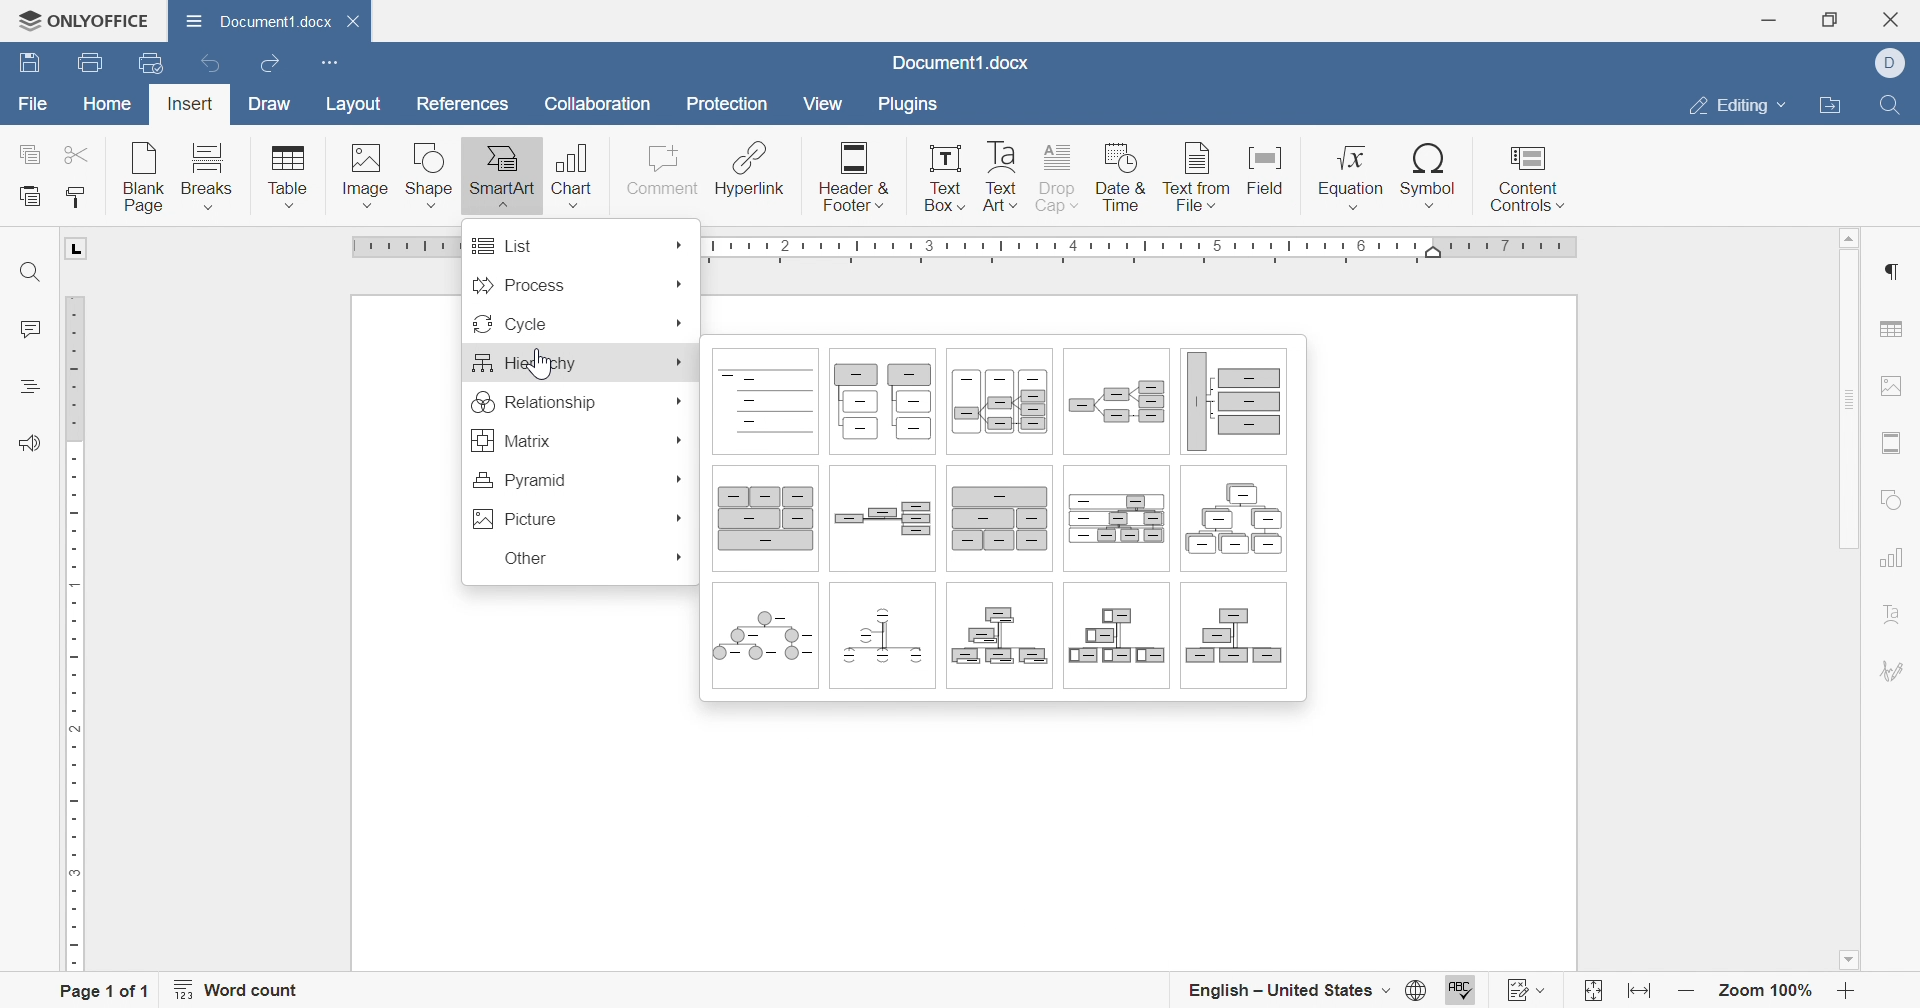 The image size is (1920, 1008). Describe the element at coordinates (765, 639) in the screenshot. I see `Circle picture hierarchy` at that location.